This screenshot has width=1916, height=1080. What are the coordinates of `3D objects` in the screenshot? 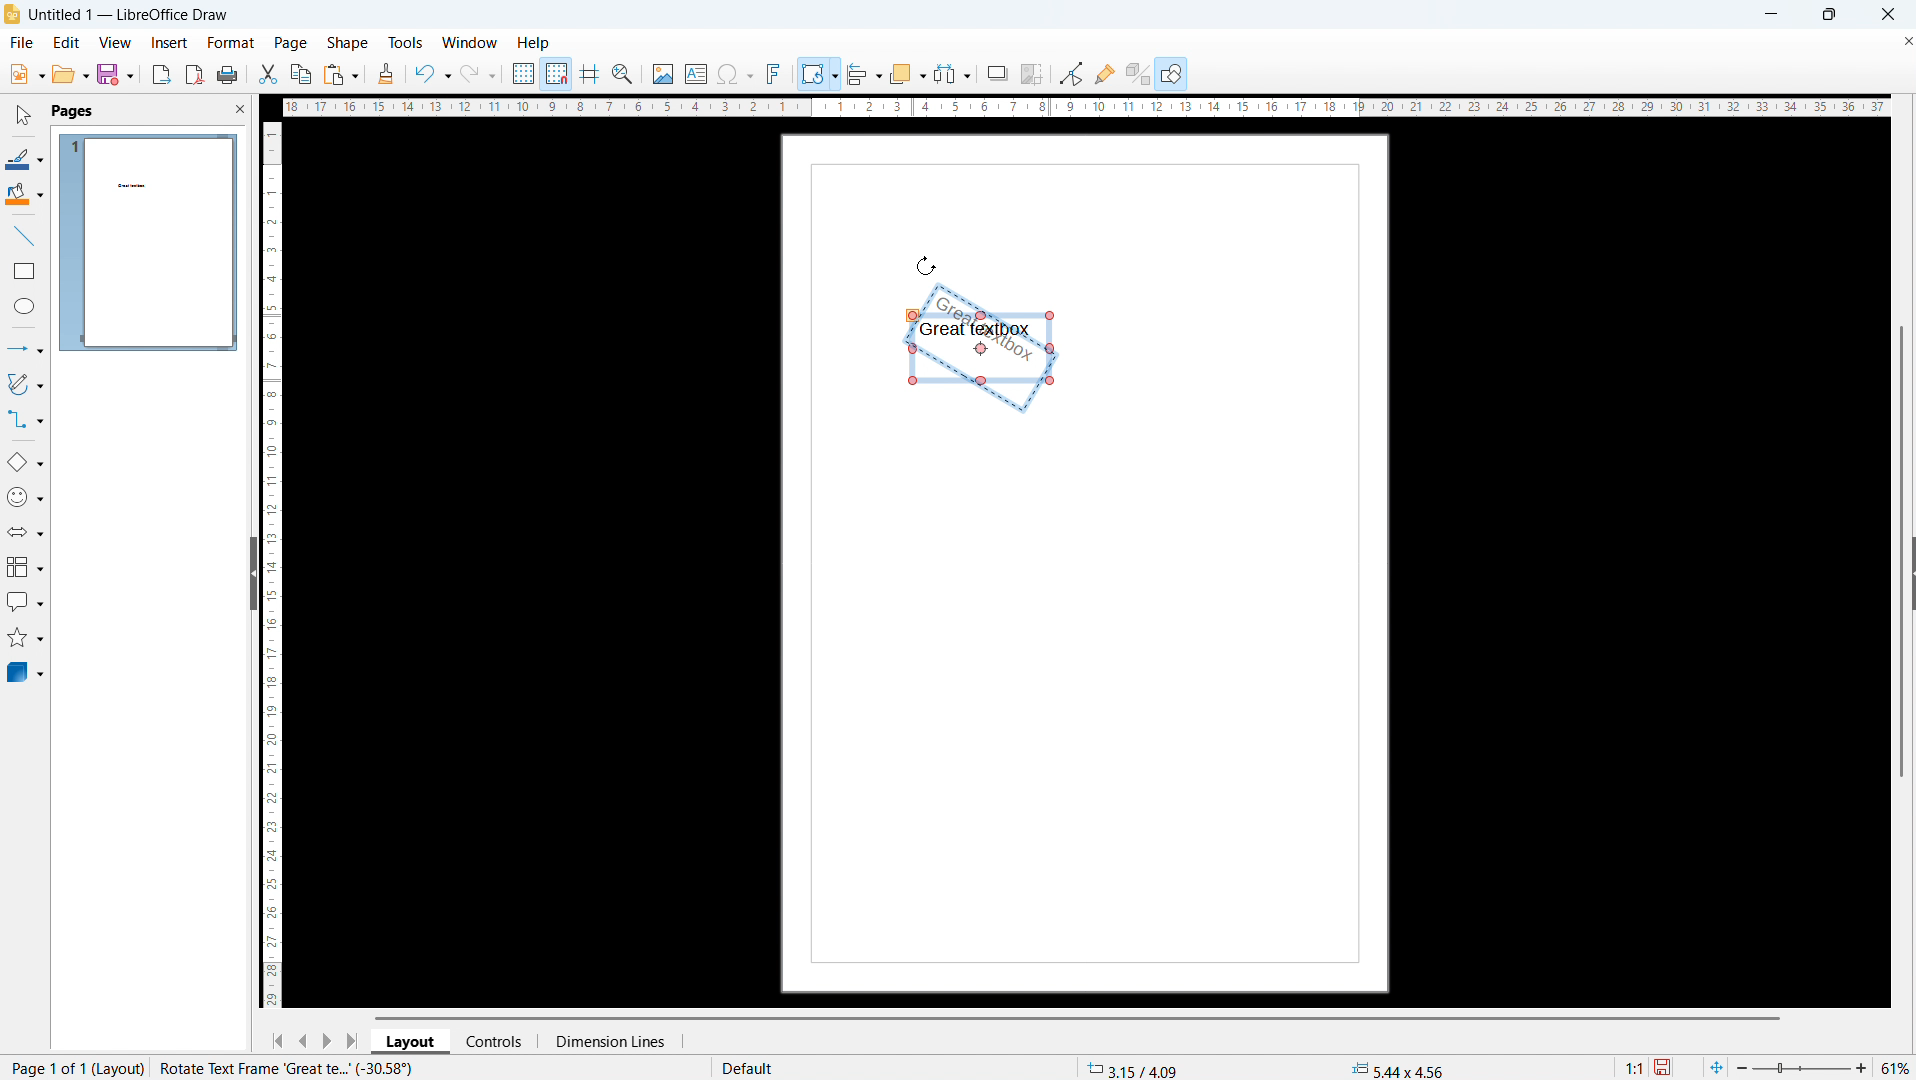 It's located at (26, 673).